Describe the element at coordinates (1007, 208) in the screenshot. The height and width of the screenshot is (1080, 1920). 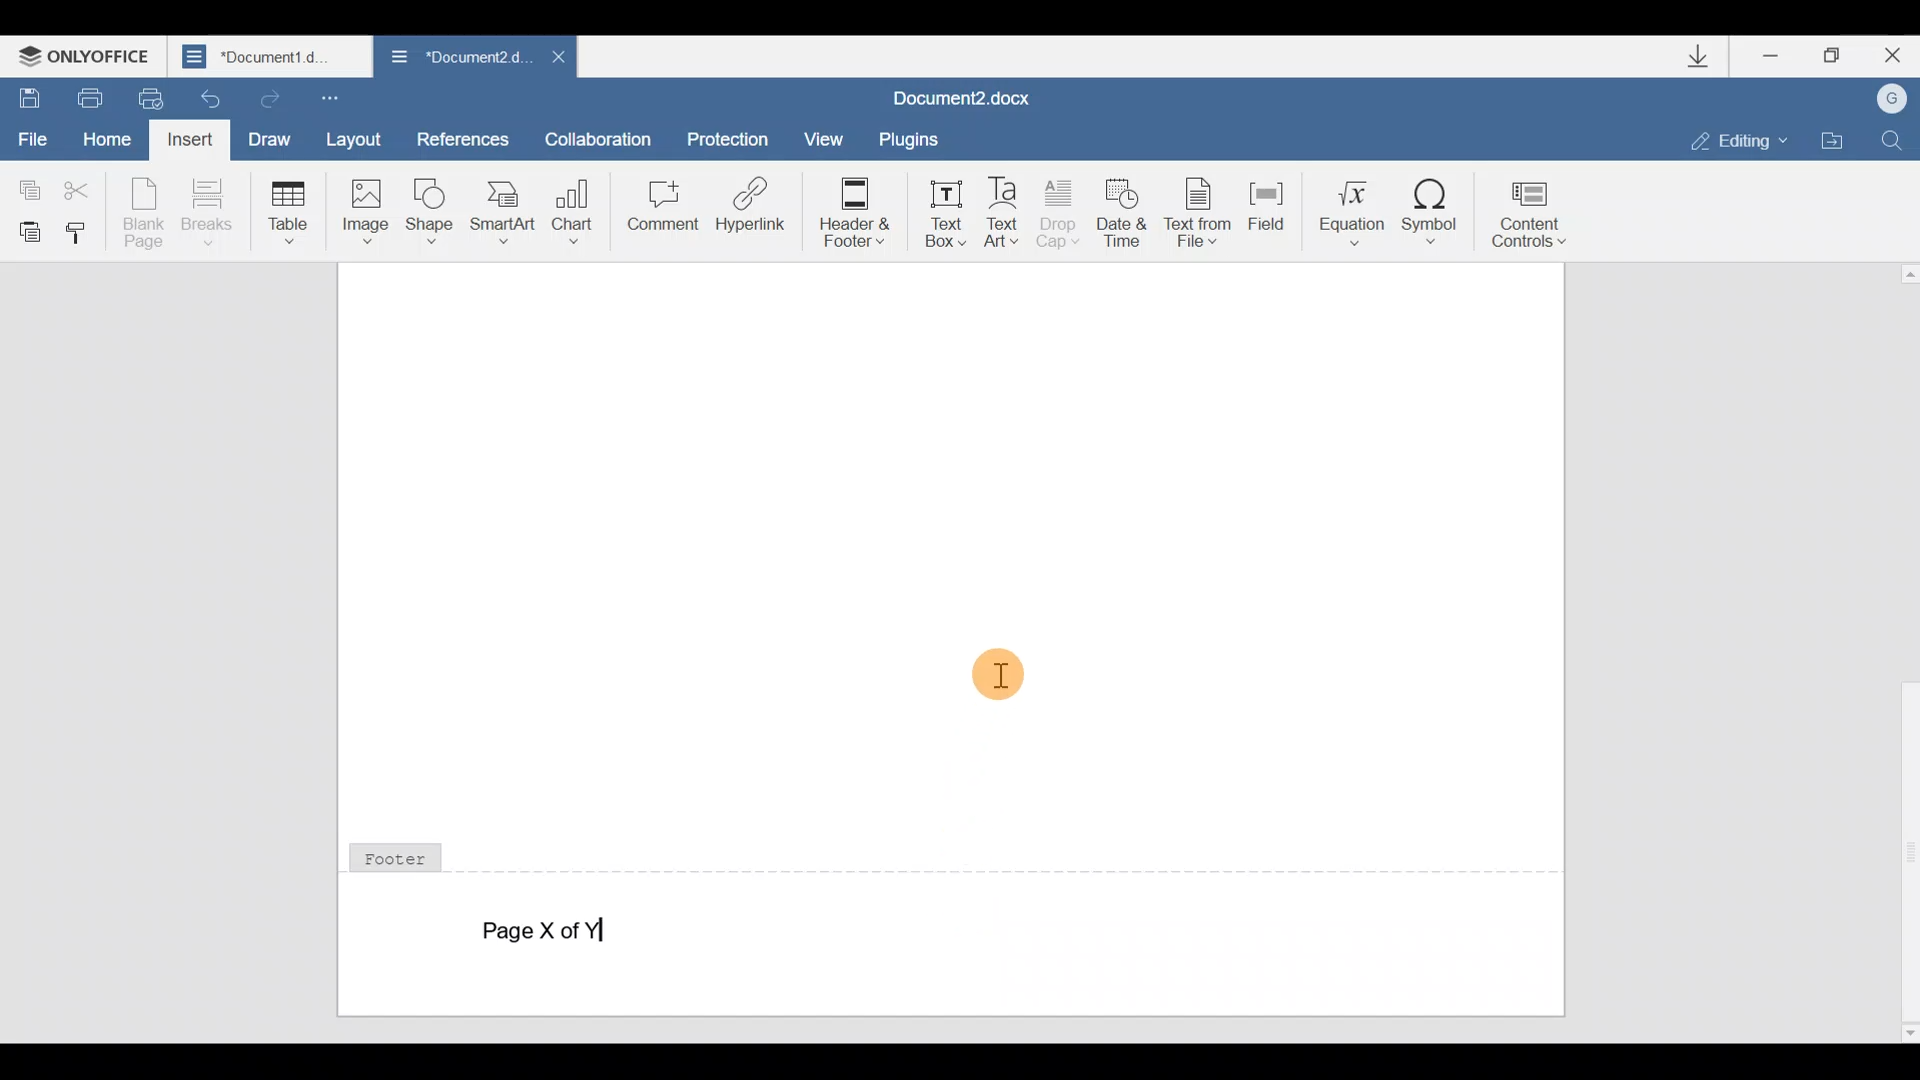
I see `Text Art` at that location.